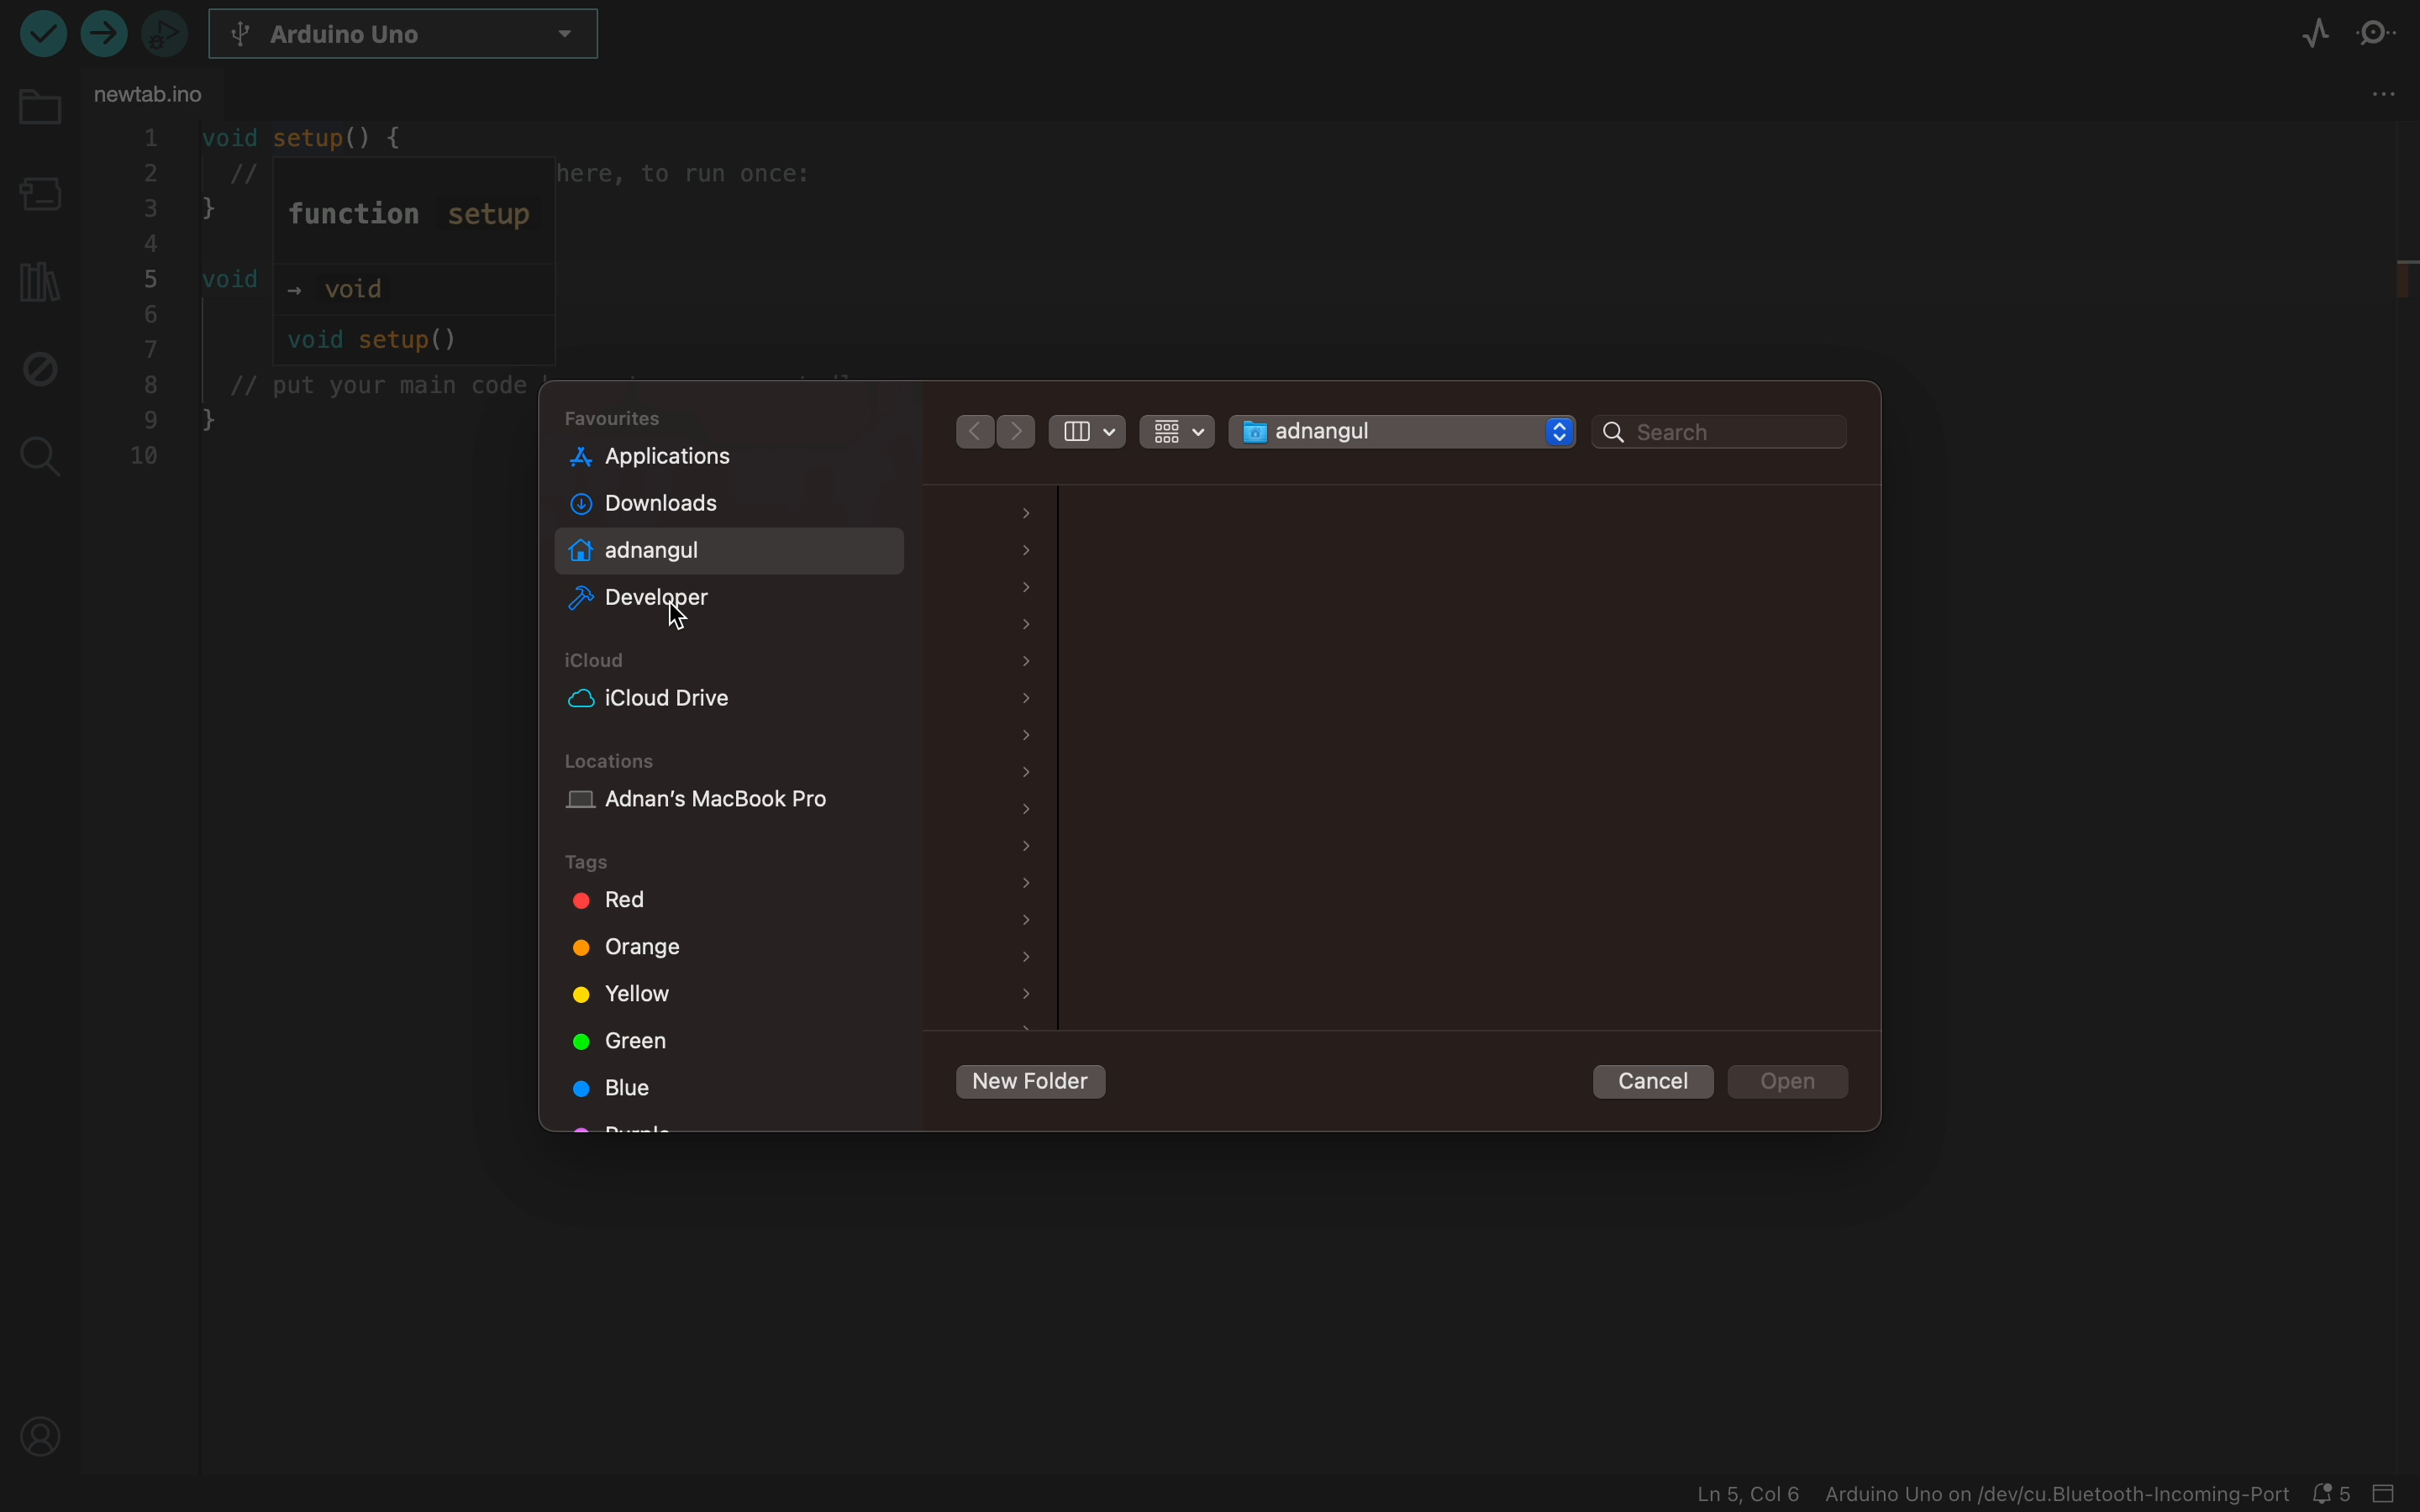 The width and height of the screenshot is (2420, 1512). What do you see at coordinates (1720, 433) in the screenshot?
I see `search bar` at bounding box center [1720, 433].